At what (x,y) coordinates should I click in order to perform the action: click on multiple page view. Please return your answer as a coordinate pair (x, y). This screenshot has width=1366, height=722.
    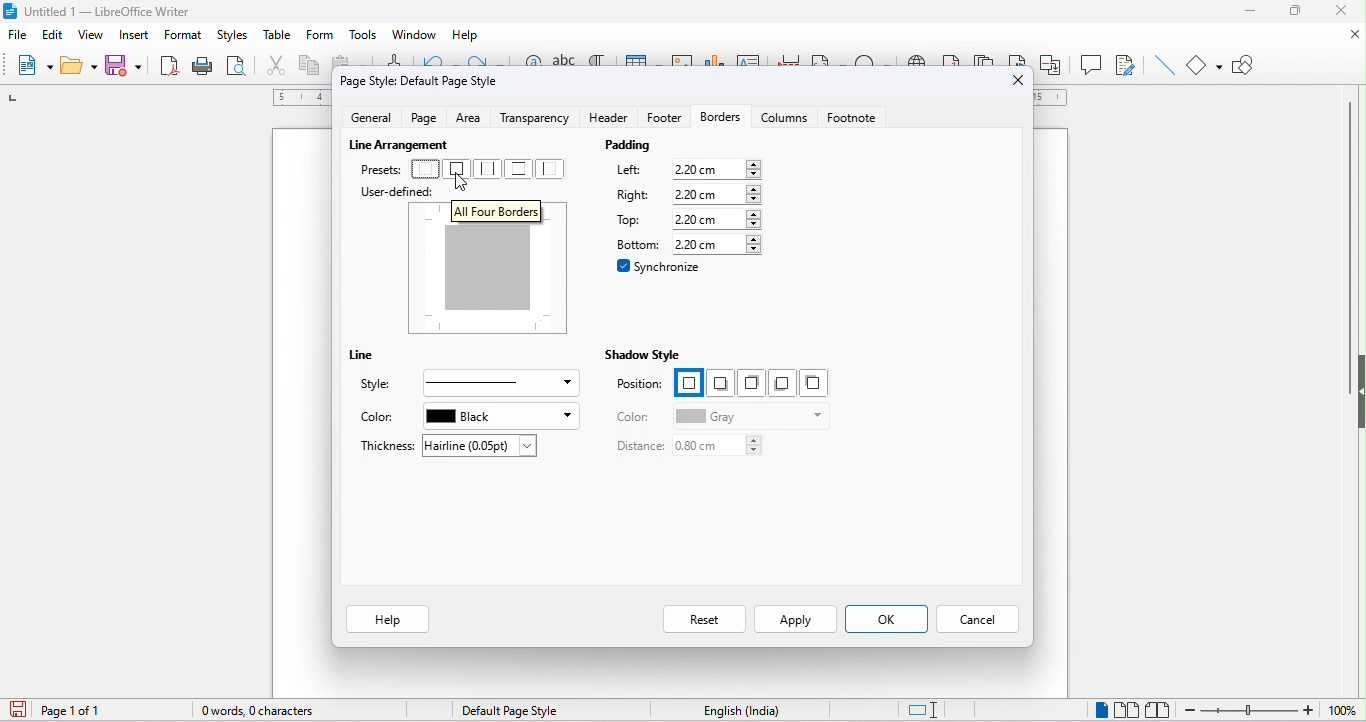
    Looking at the image, I should click on (1126, 707).